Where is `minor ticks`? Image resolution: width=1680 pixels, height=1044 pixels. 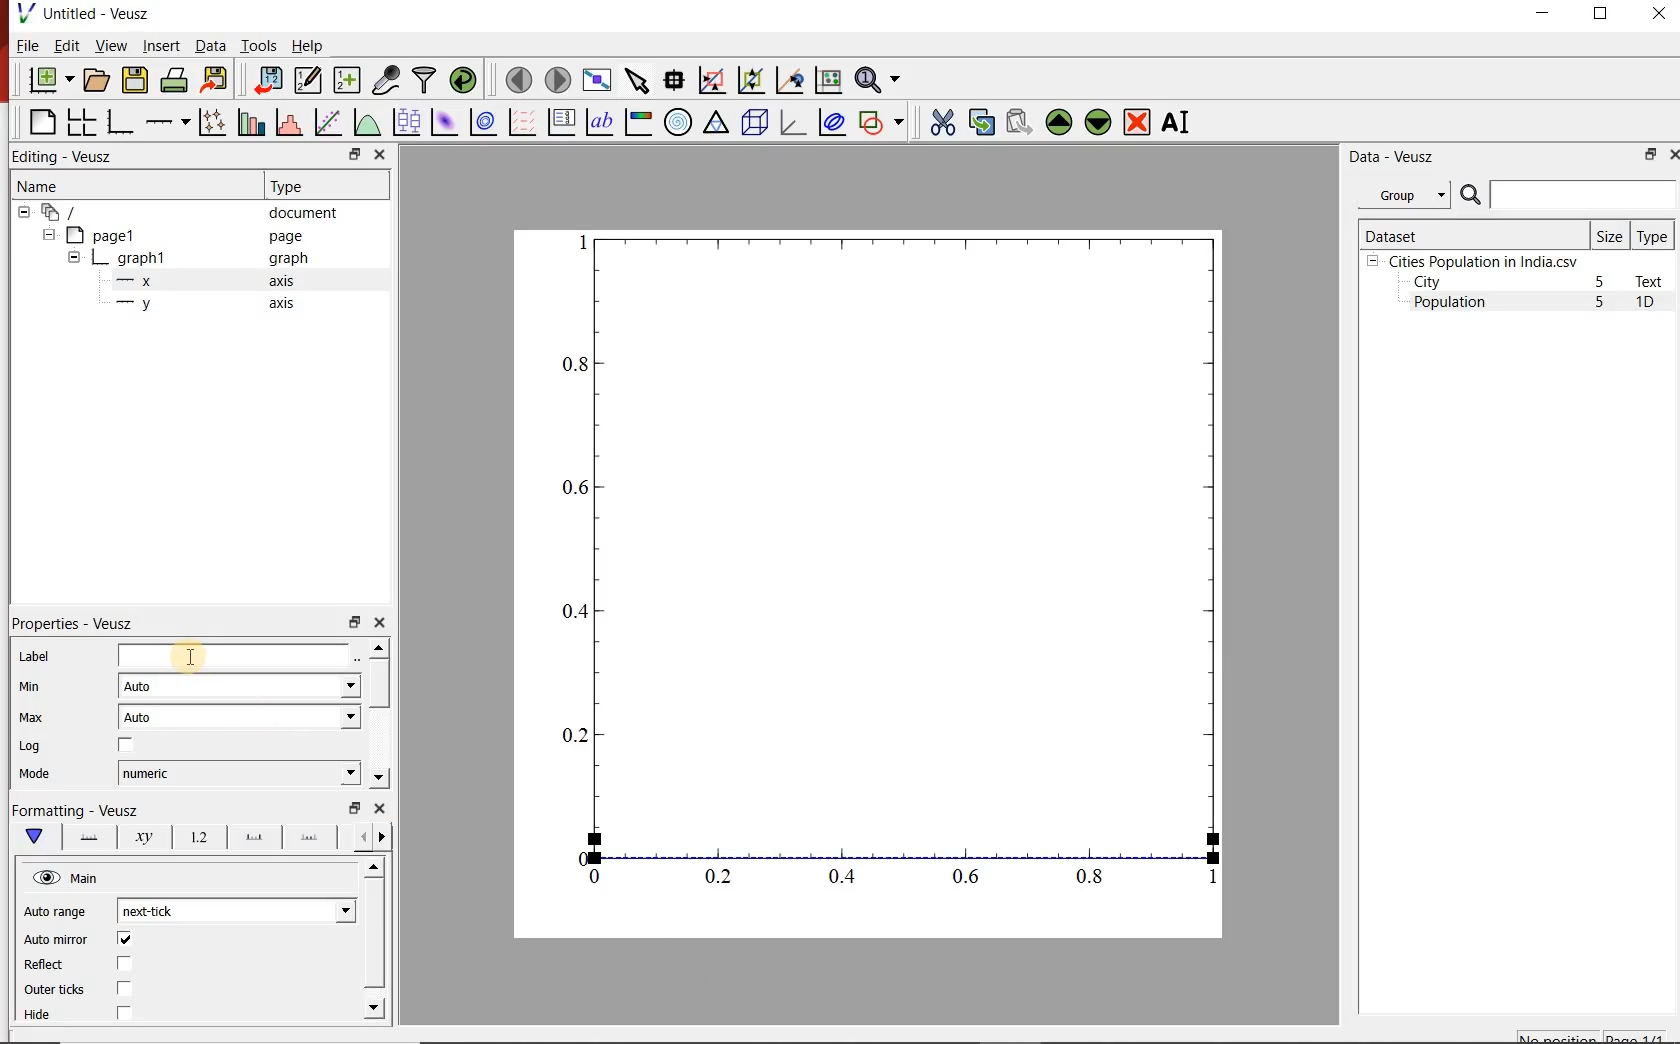 minor ticks is located at coordinates (310, 838).